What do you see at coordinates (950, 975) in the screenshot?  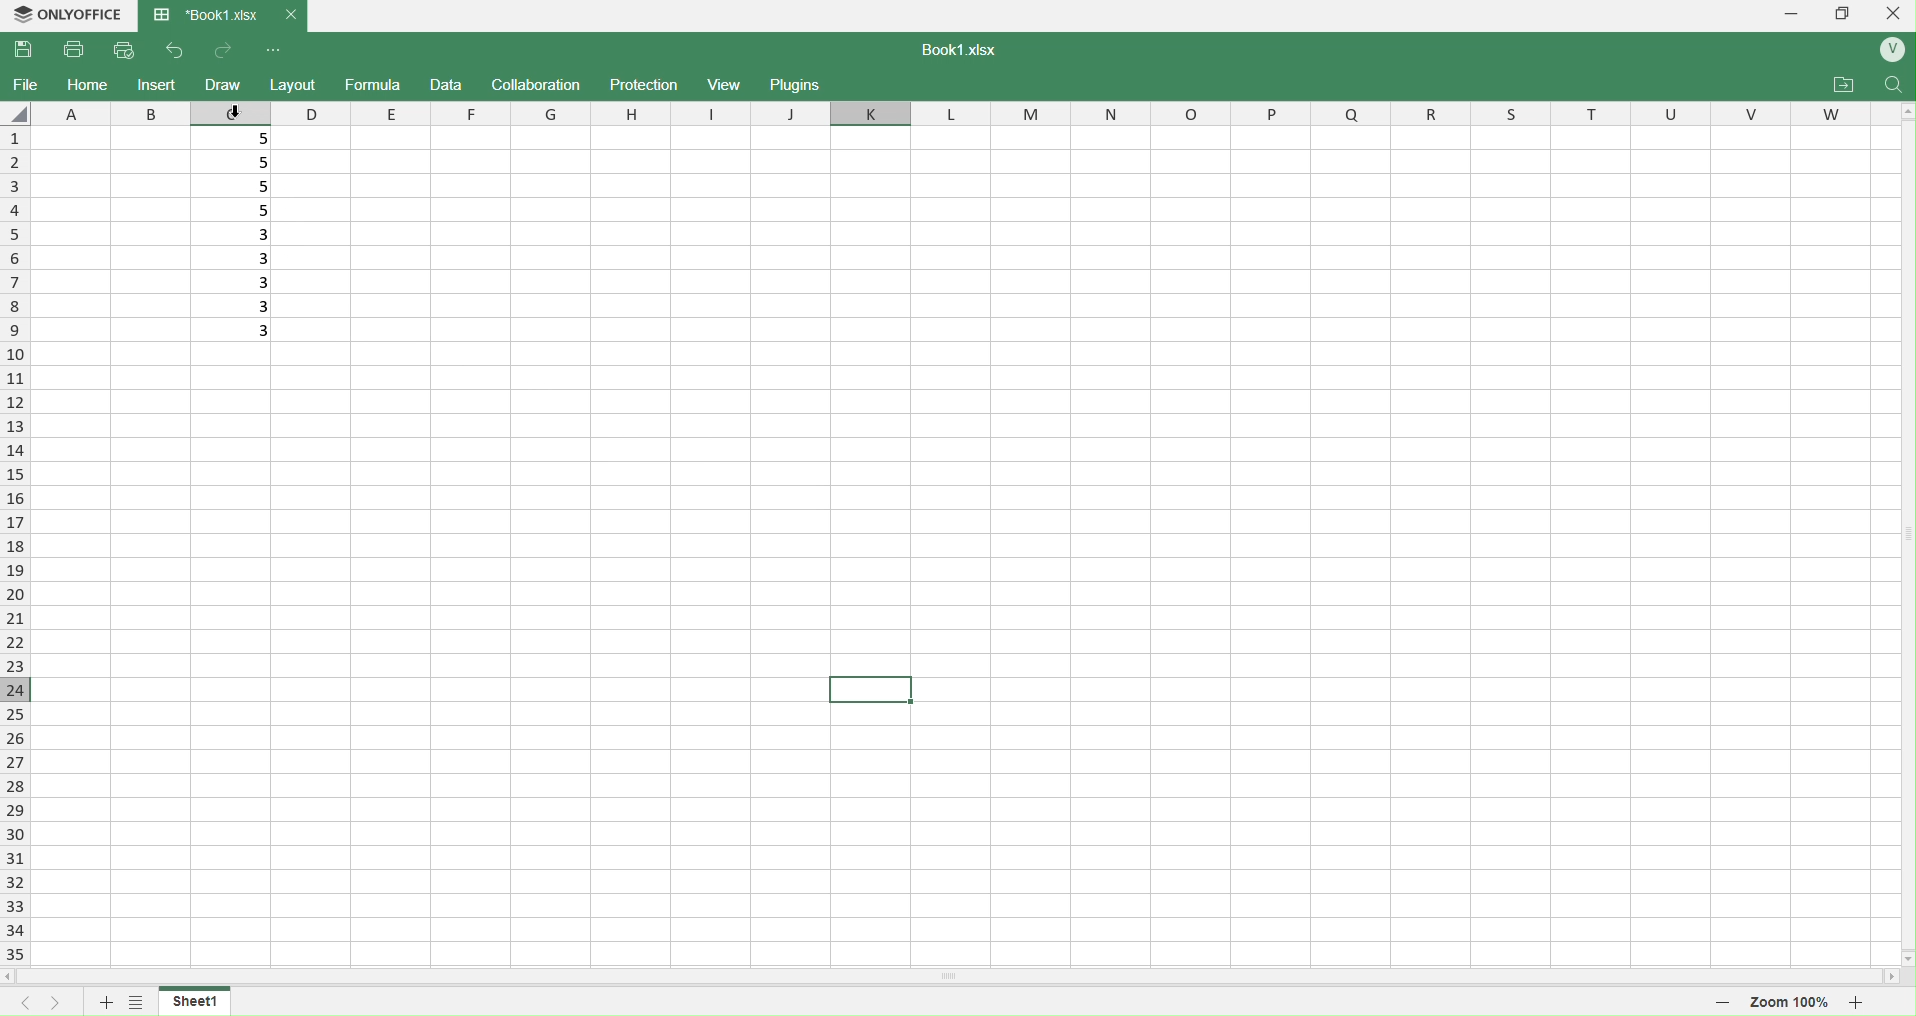 I see `Scrollbar` at bounding box center [950, 975].